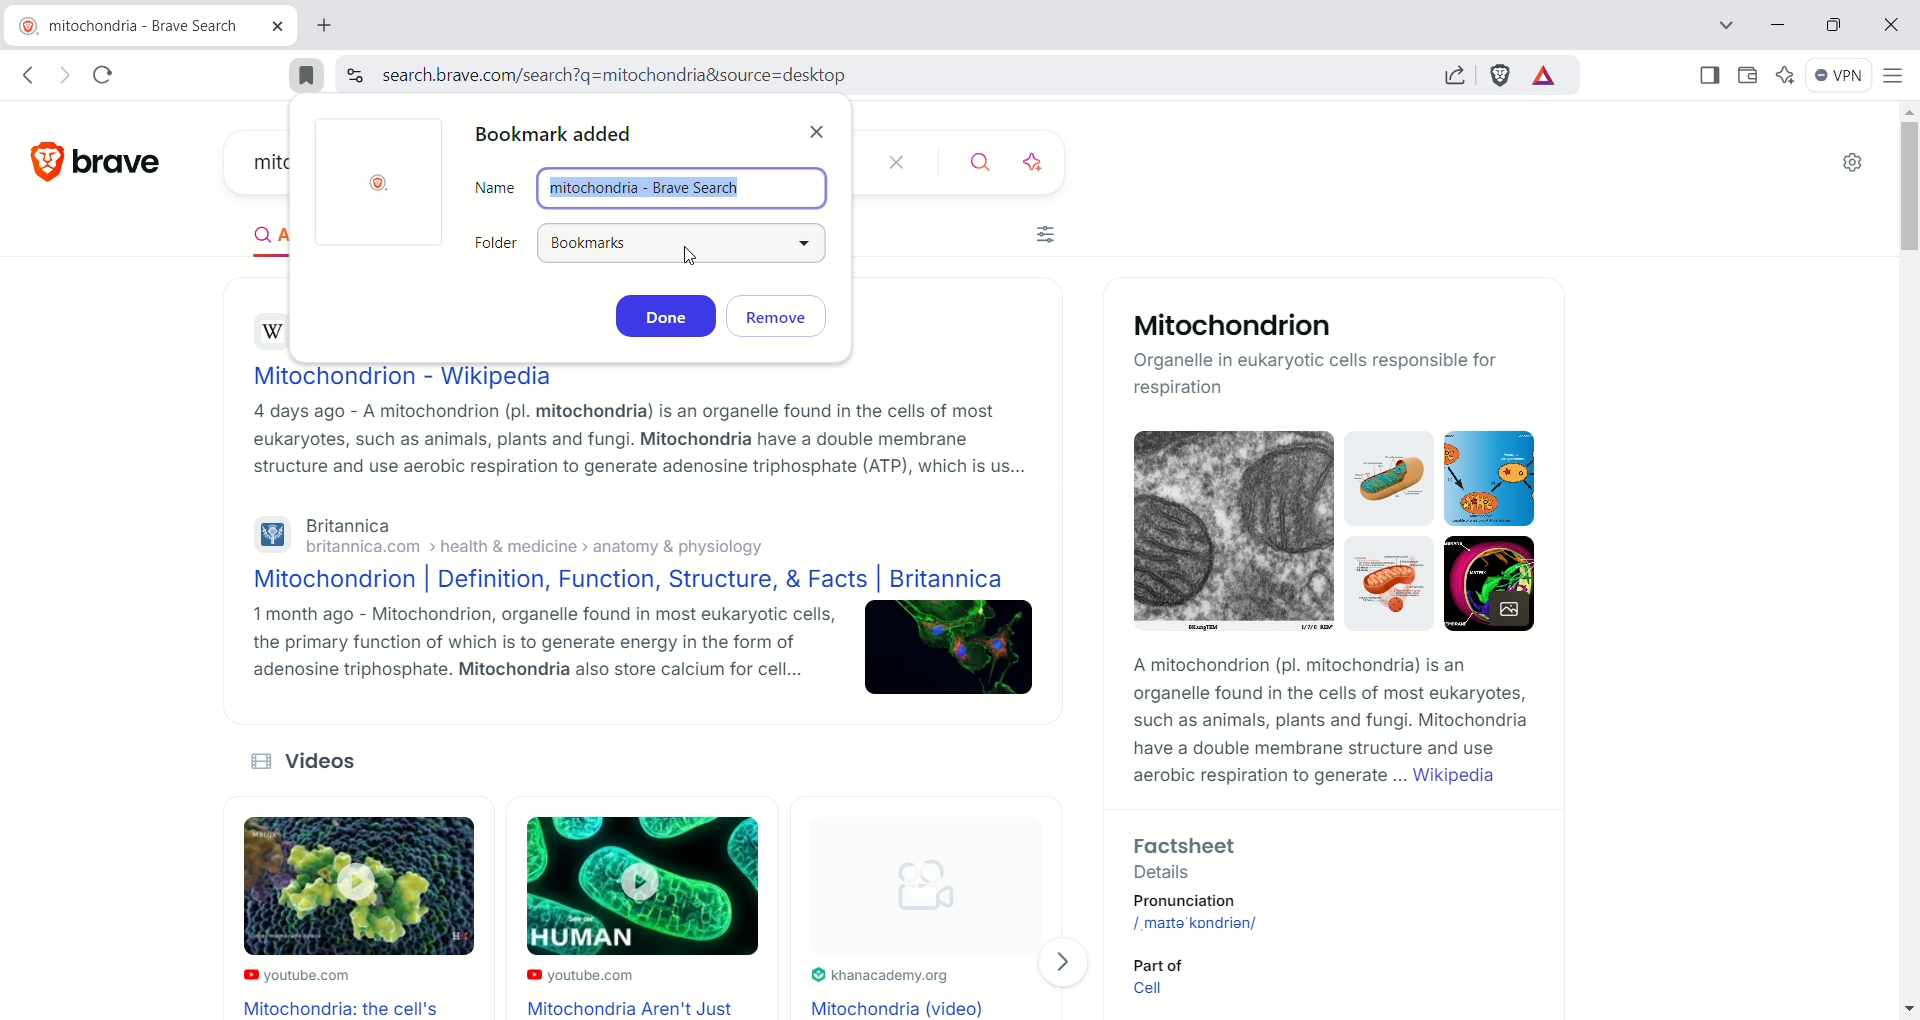 Image resolution: width=1920 pixels, height=1020 pixels. Describe the element at coordinates (622, 581) in the screenshot. I see `Mitochondrion | Definition, Function, Structure, & Facts | Britannica` at that location.